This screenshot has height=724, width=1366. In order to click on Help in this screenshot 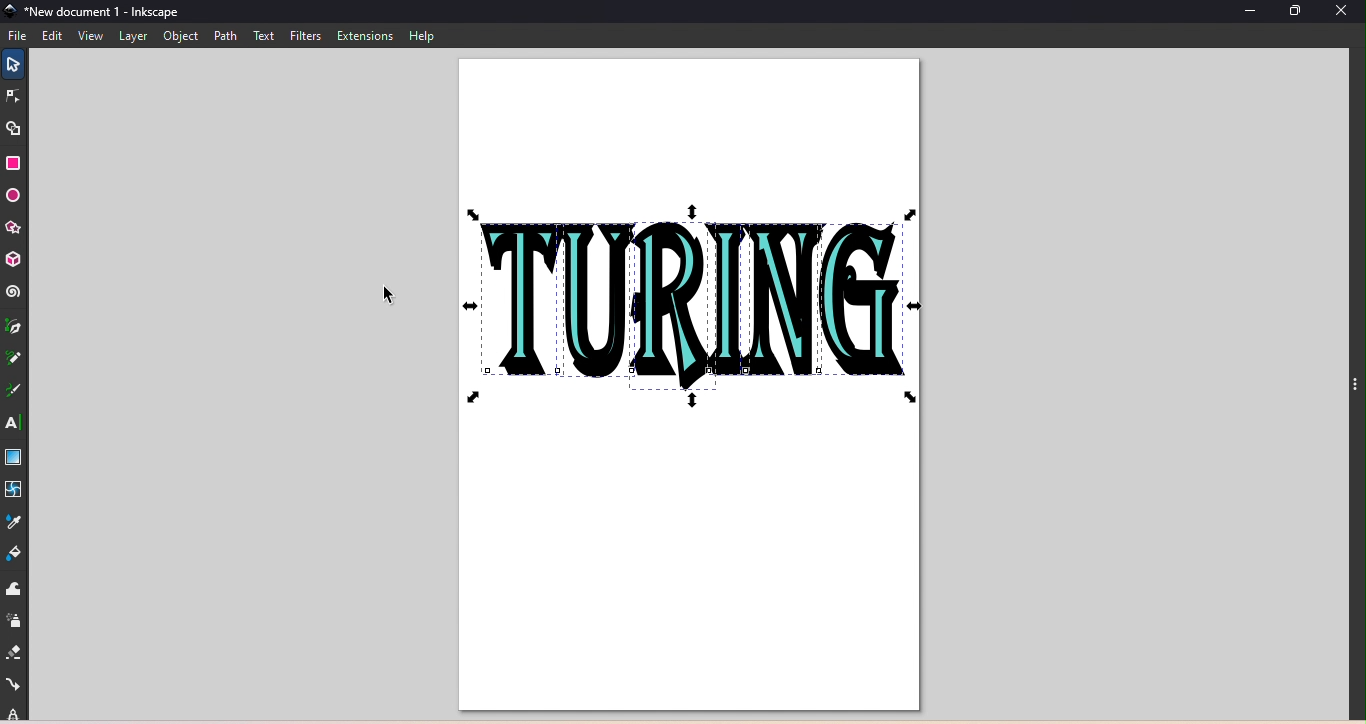, I will do `click(421, 35)`.